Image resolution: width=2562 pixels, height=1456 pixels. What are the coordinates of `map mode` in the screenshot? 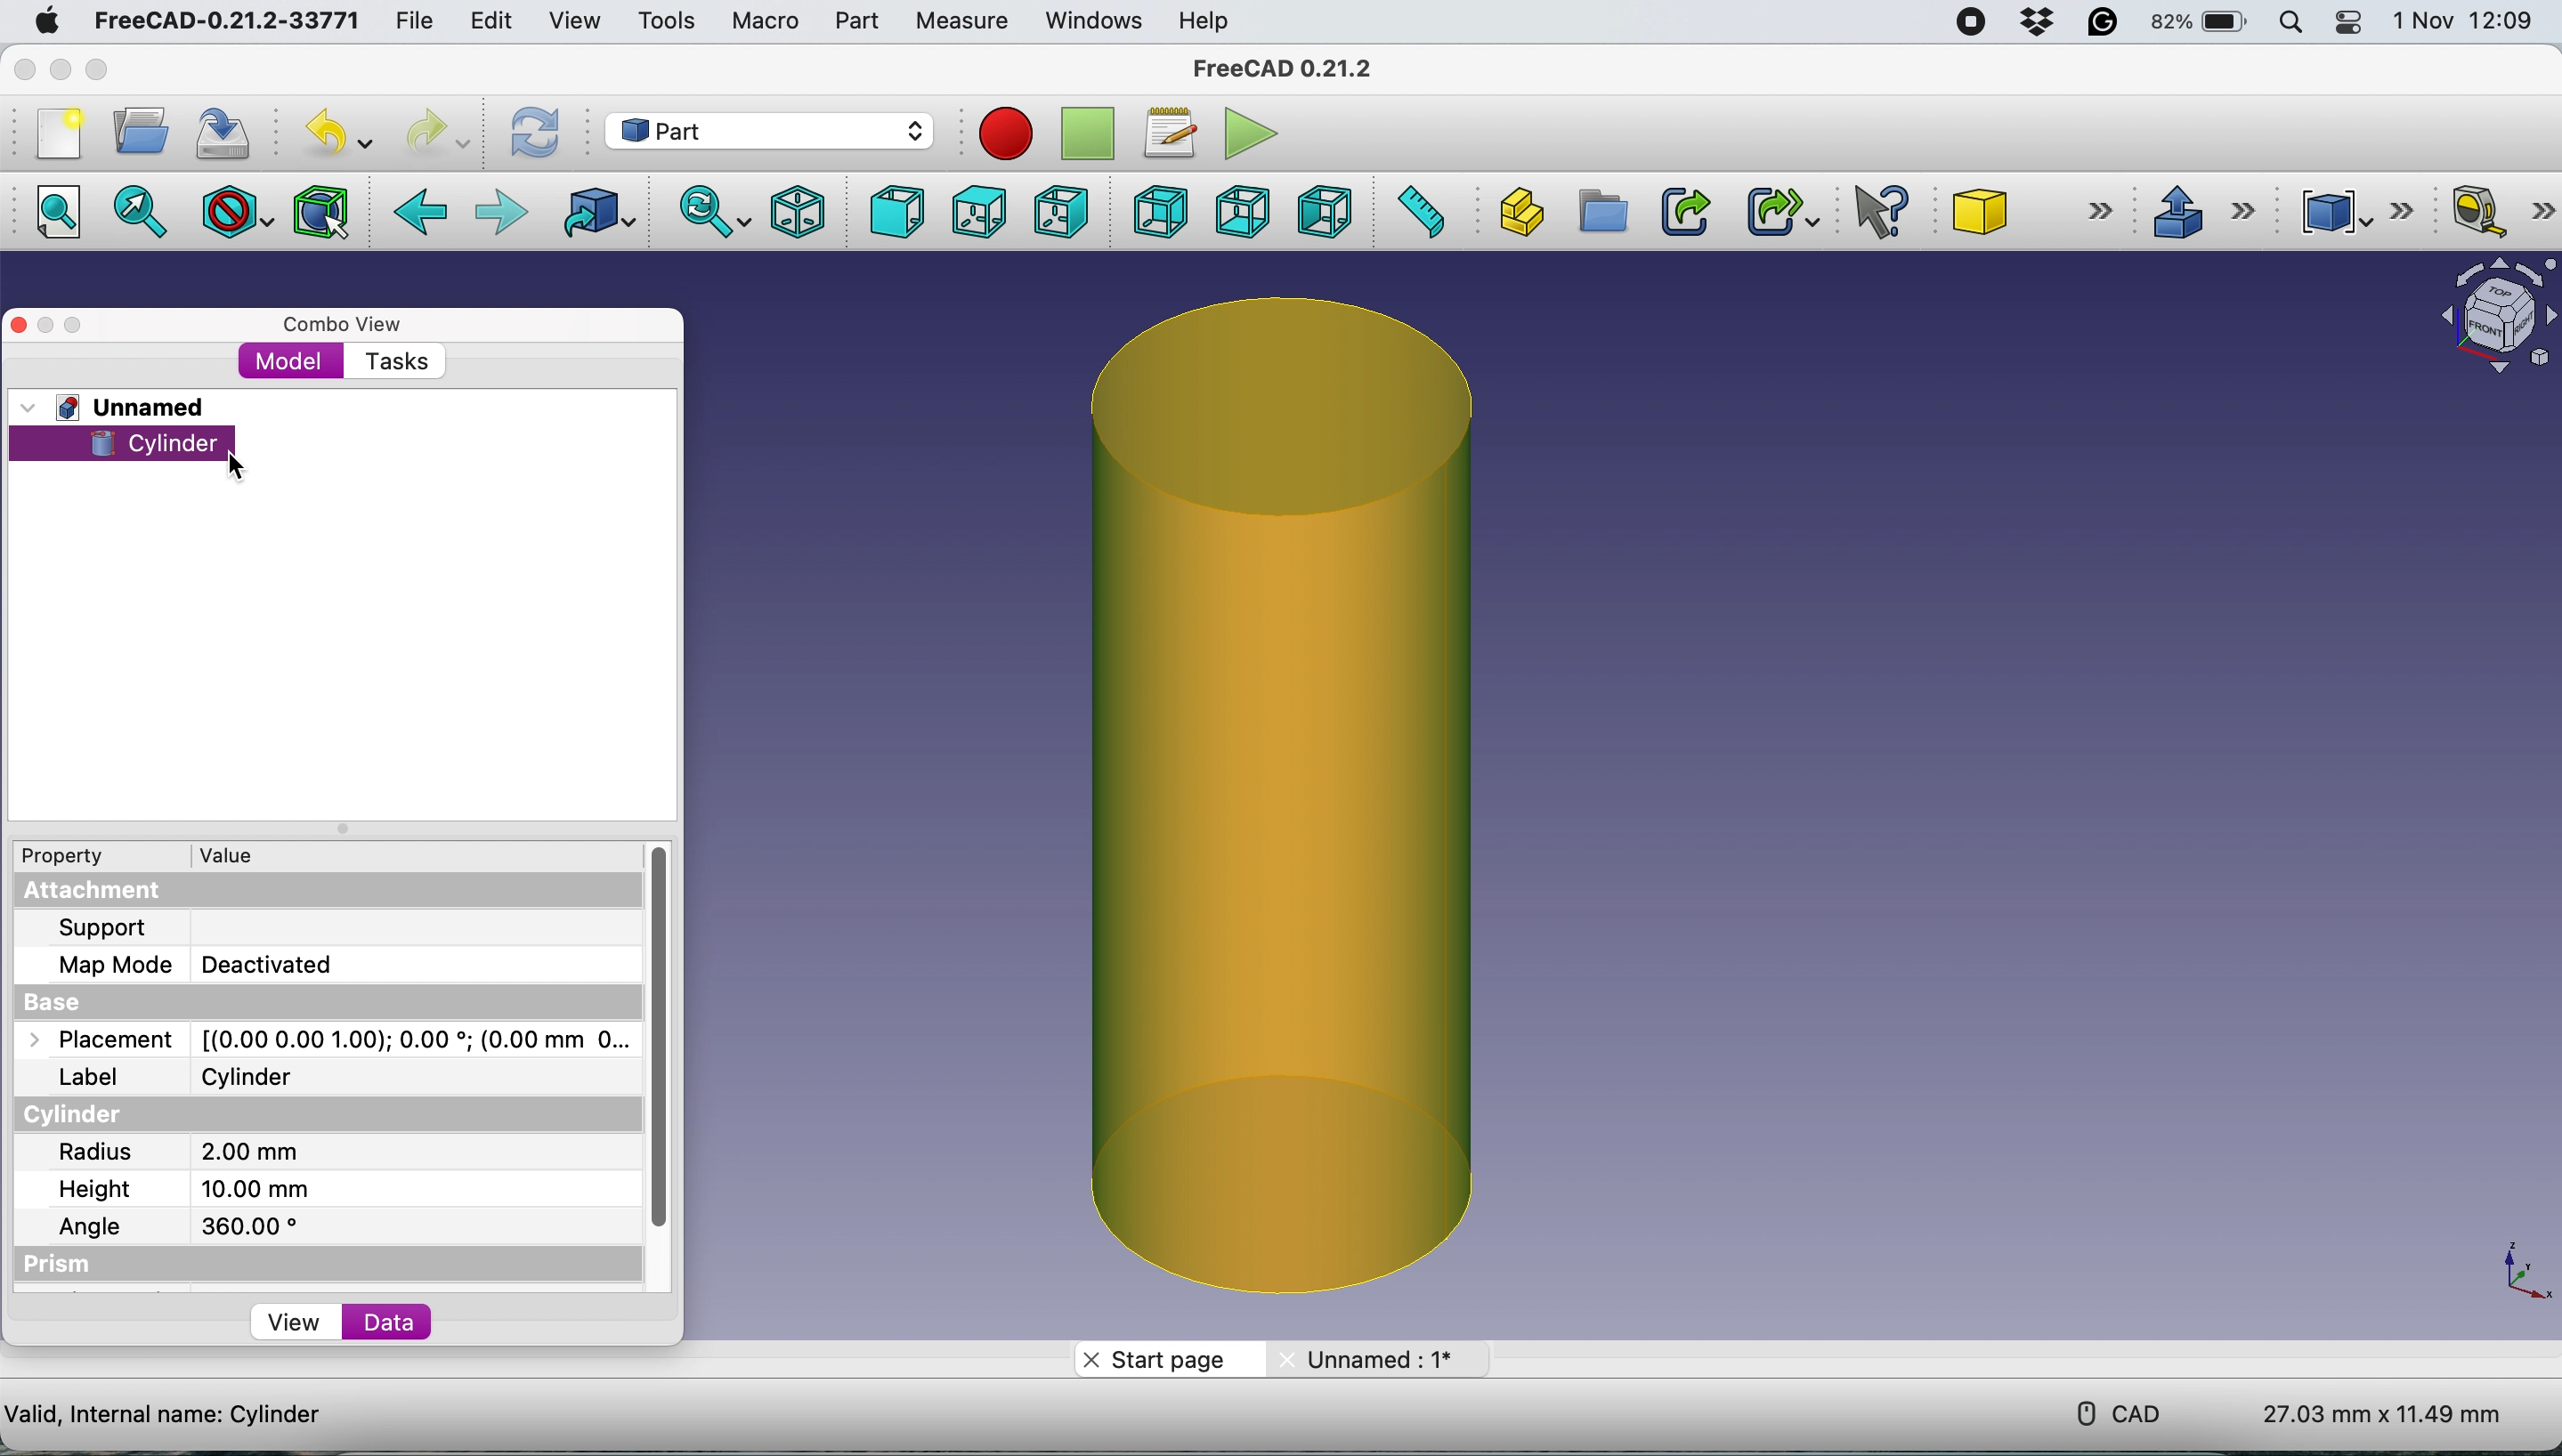 It's located at (194, 964).